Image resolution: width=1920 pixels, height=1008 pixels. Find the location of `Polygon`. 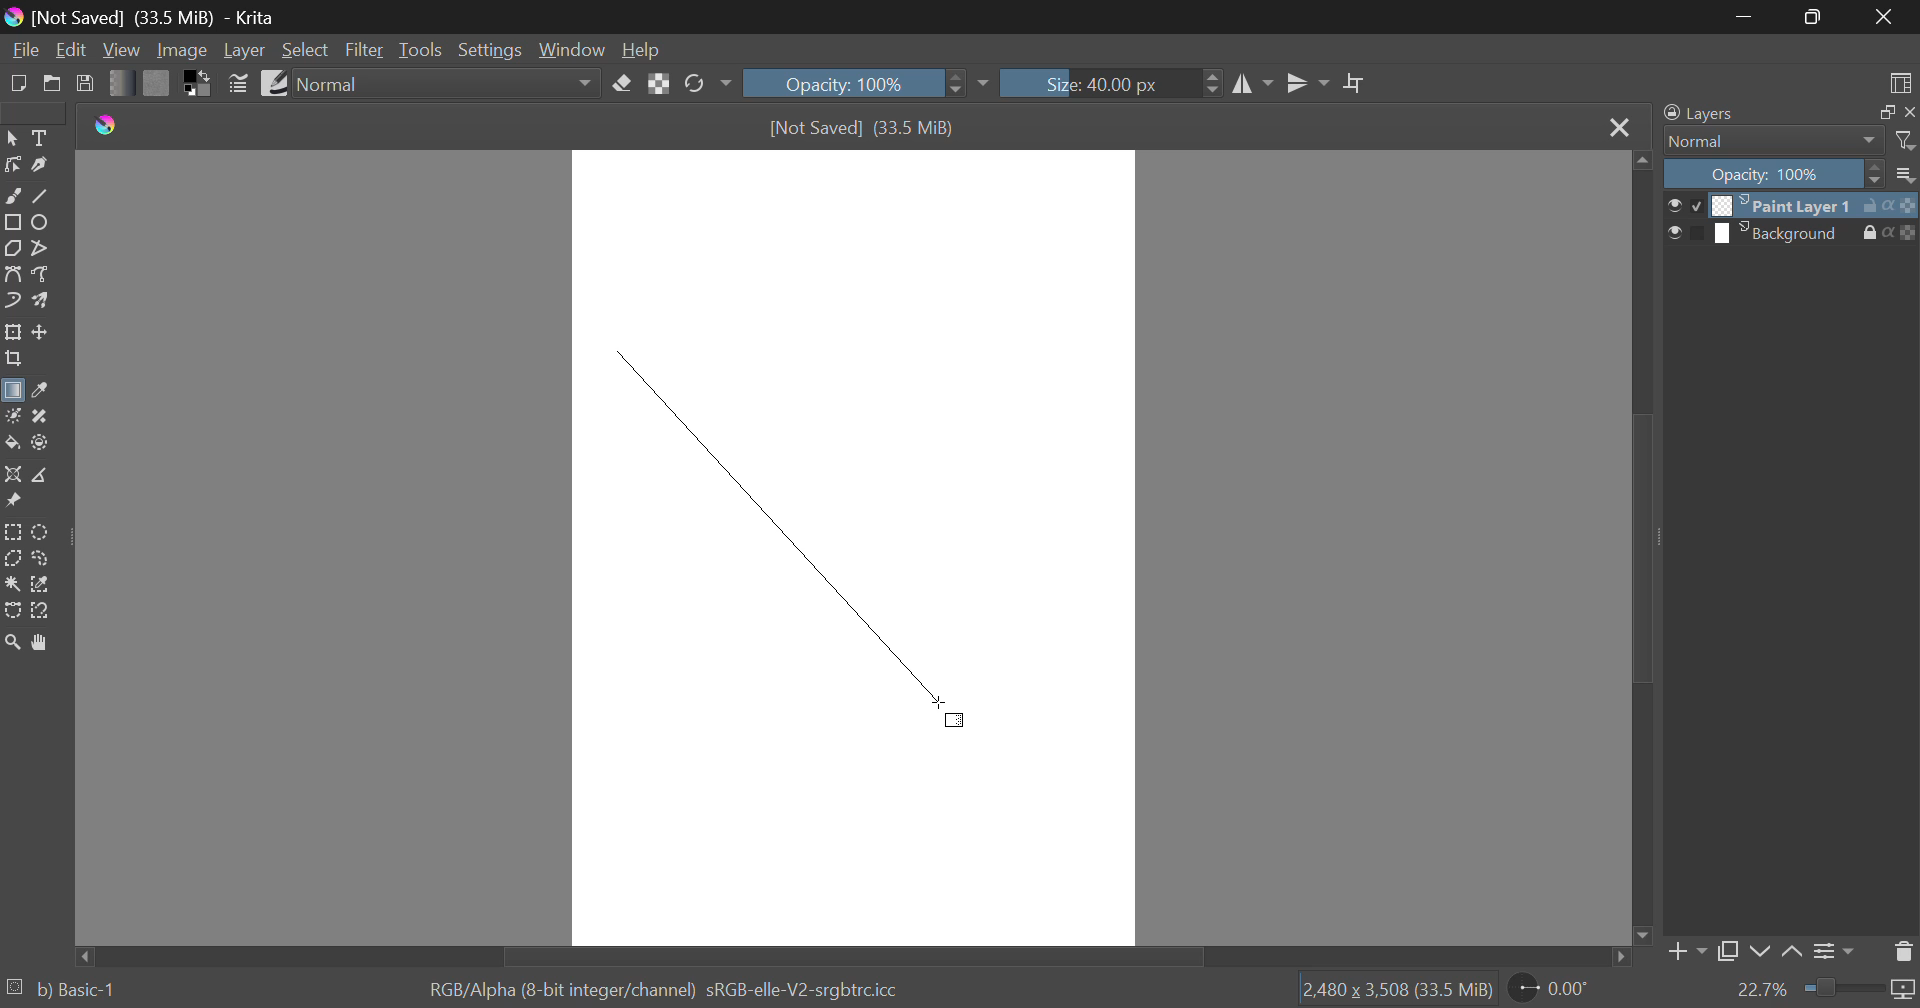

Polygon is located at coordinates (12, 247).